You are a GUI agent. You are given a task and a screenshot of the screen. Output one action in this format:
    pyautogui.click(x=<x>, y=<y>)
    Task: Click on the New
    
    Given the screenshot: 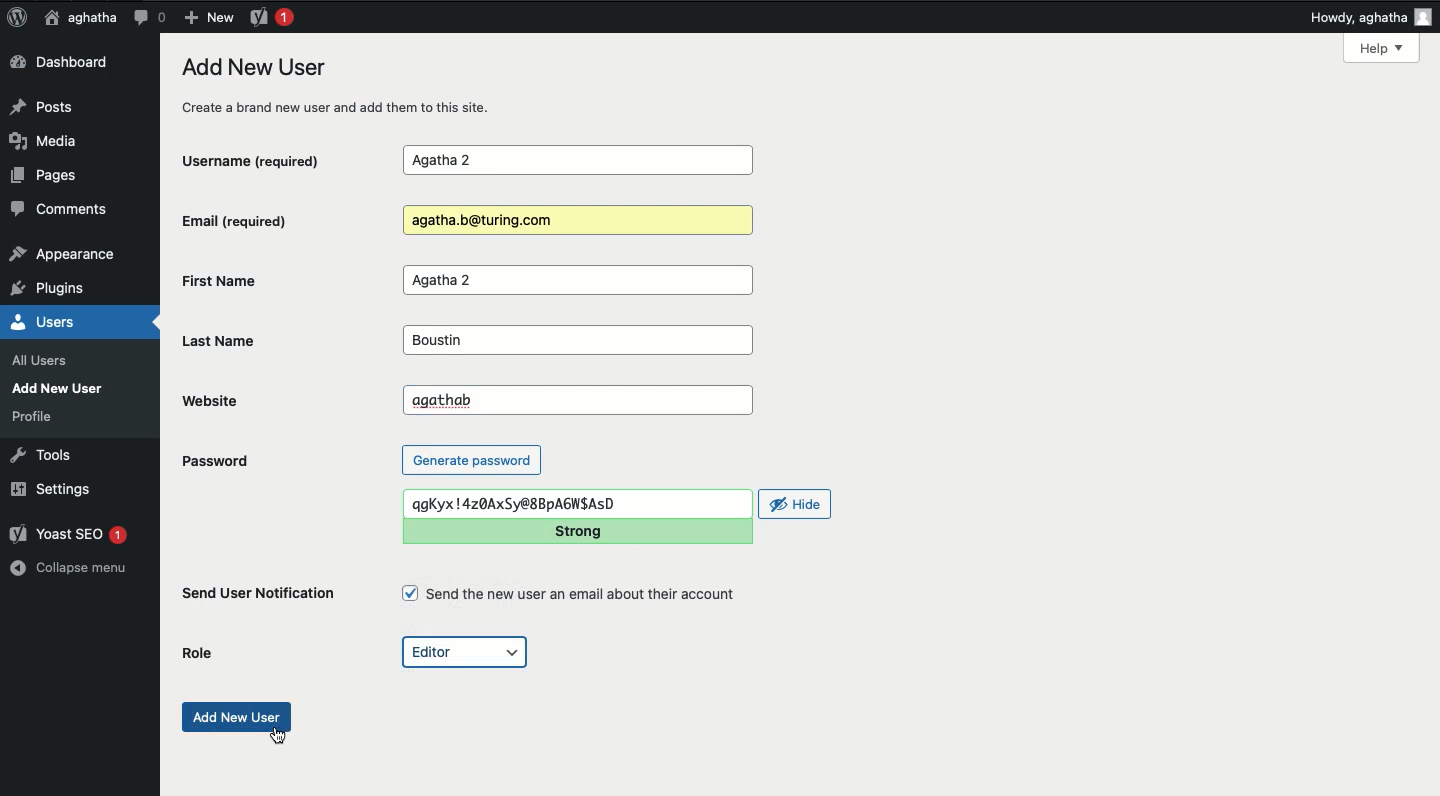 What is the action you would take?
    pyautogui.click(x=208, y=16)
    